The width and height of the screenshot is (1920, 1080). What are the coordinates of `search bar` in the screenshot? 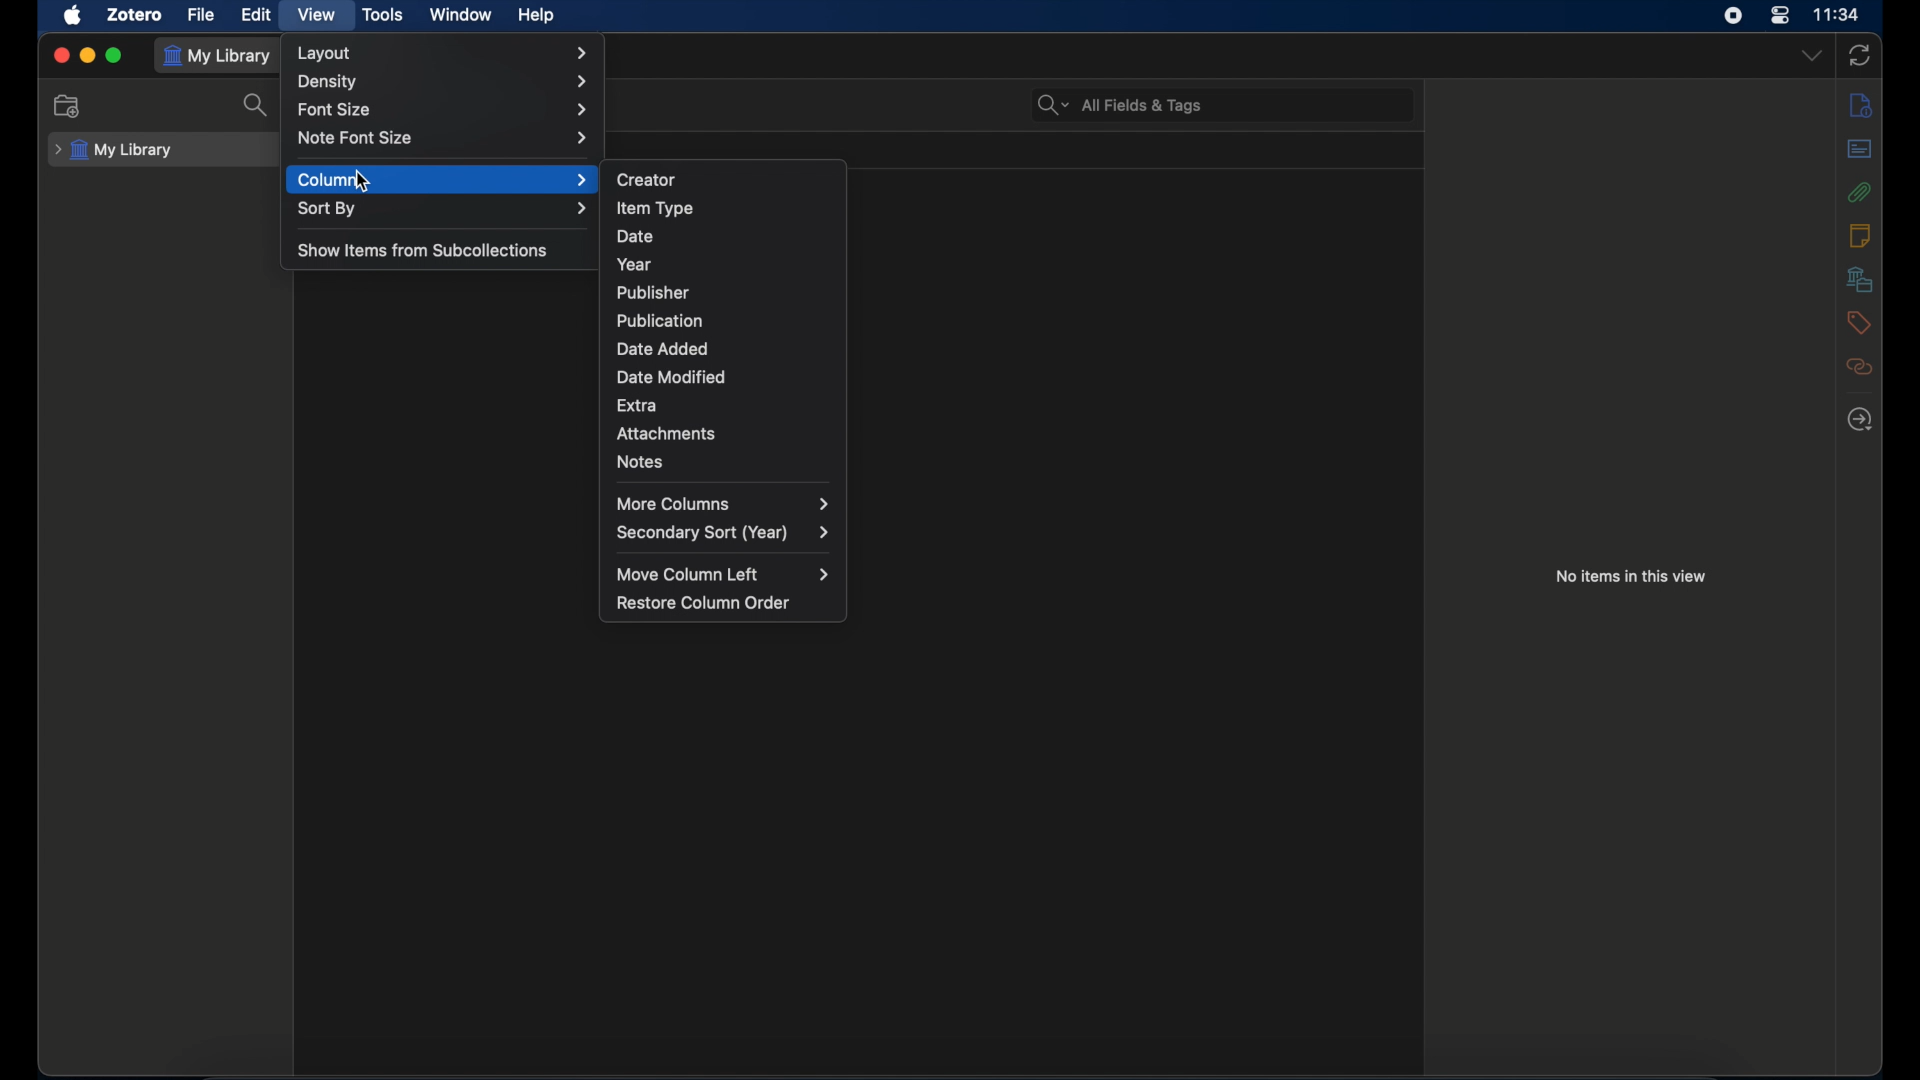 It's located at (1120, 104).